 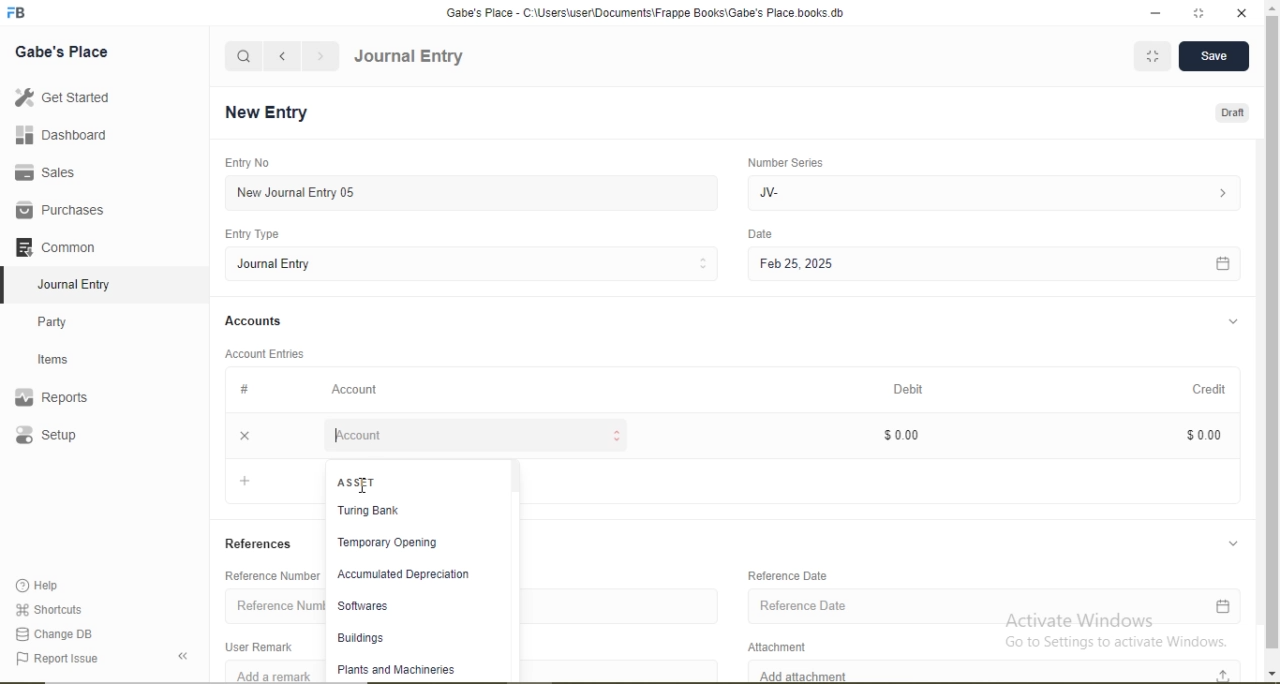 What do you see at coordinates (246, 389) in the screenshot?
I see `` at bounding box center [246, 389].